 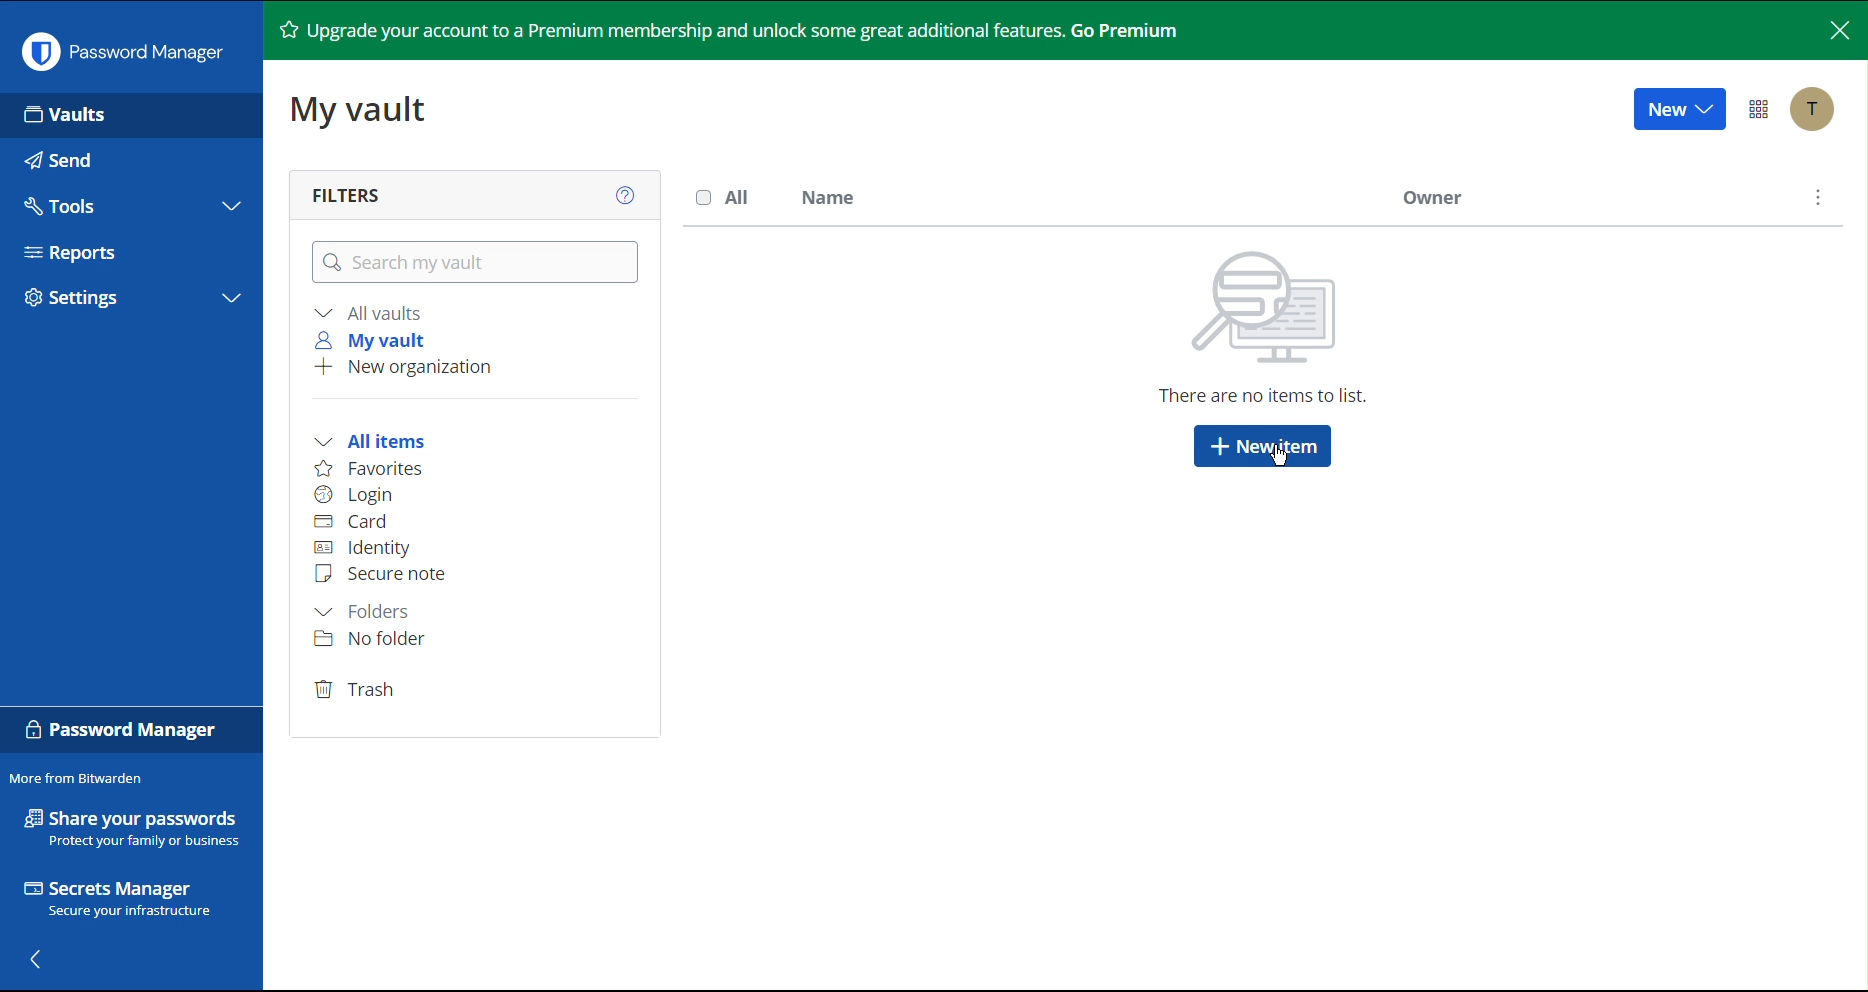 What do you see at coordinates (358, 690) in the screenshot?
I see `Trash` at bounding box center [358, 690].